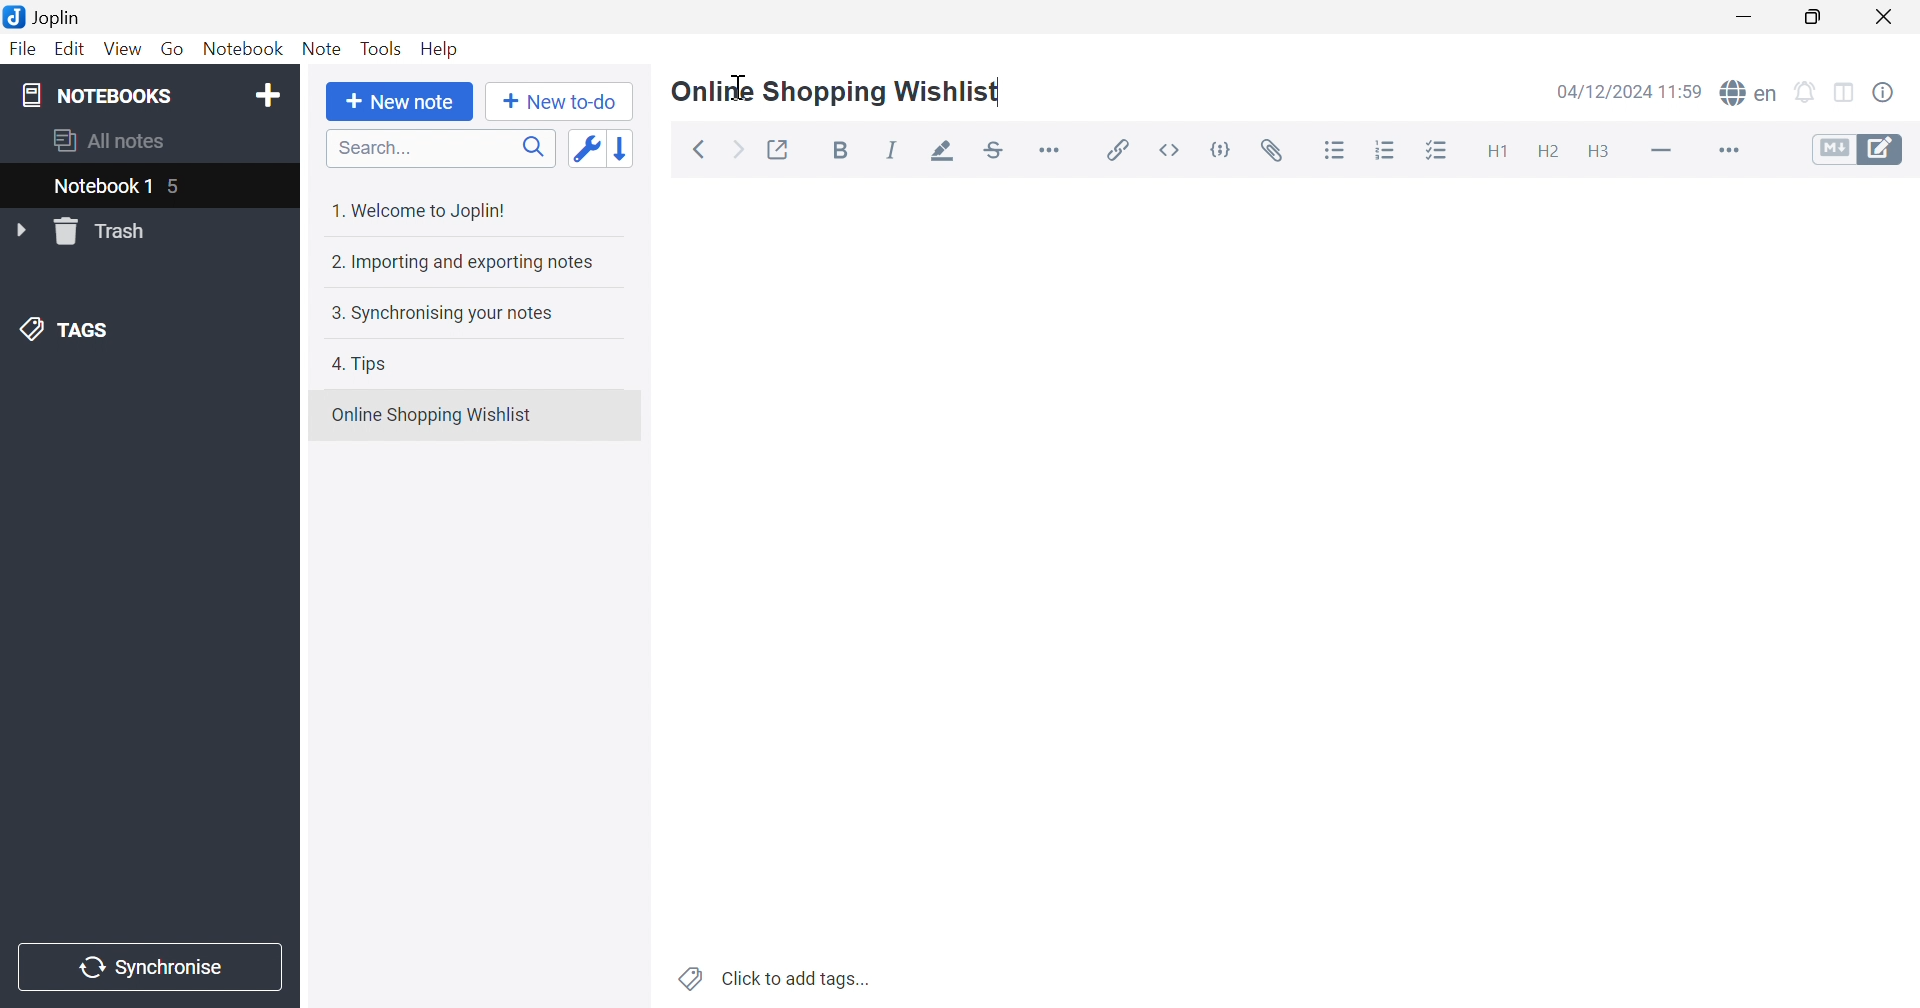 The height and width of the screenshot is (1008, 1920). Describe the element at coordinates (993, 150) in the screenshot. I see `Strikethrough` at that location.